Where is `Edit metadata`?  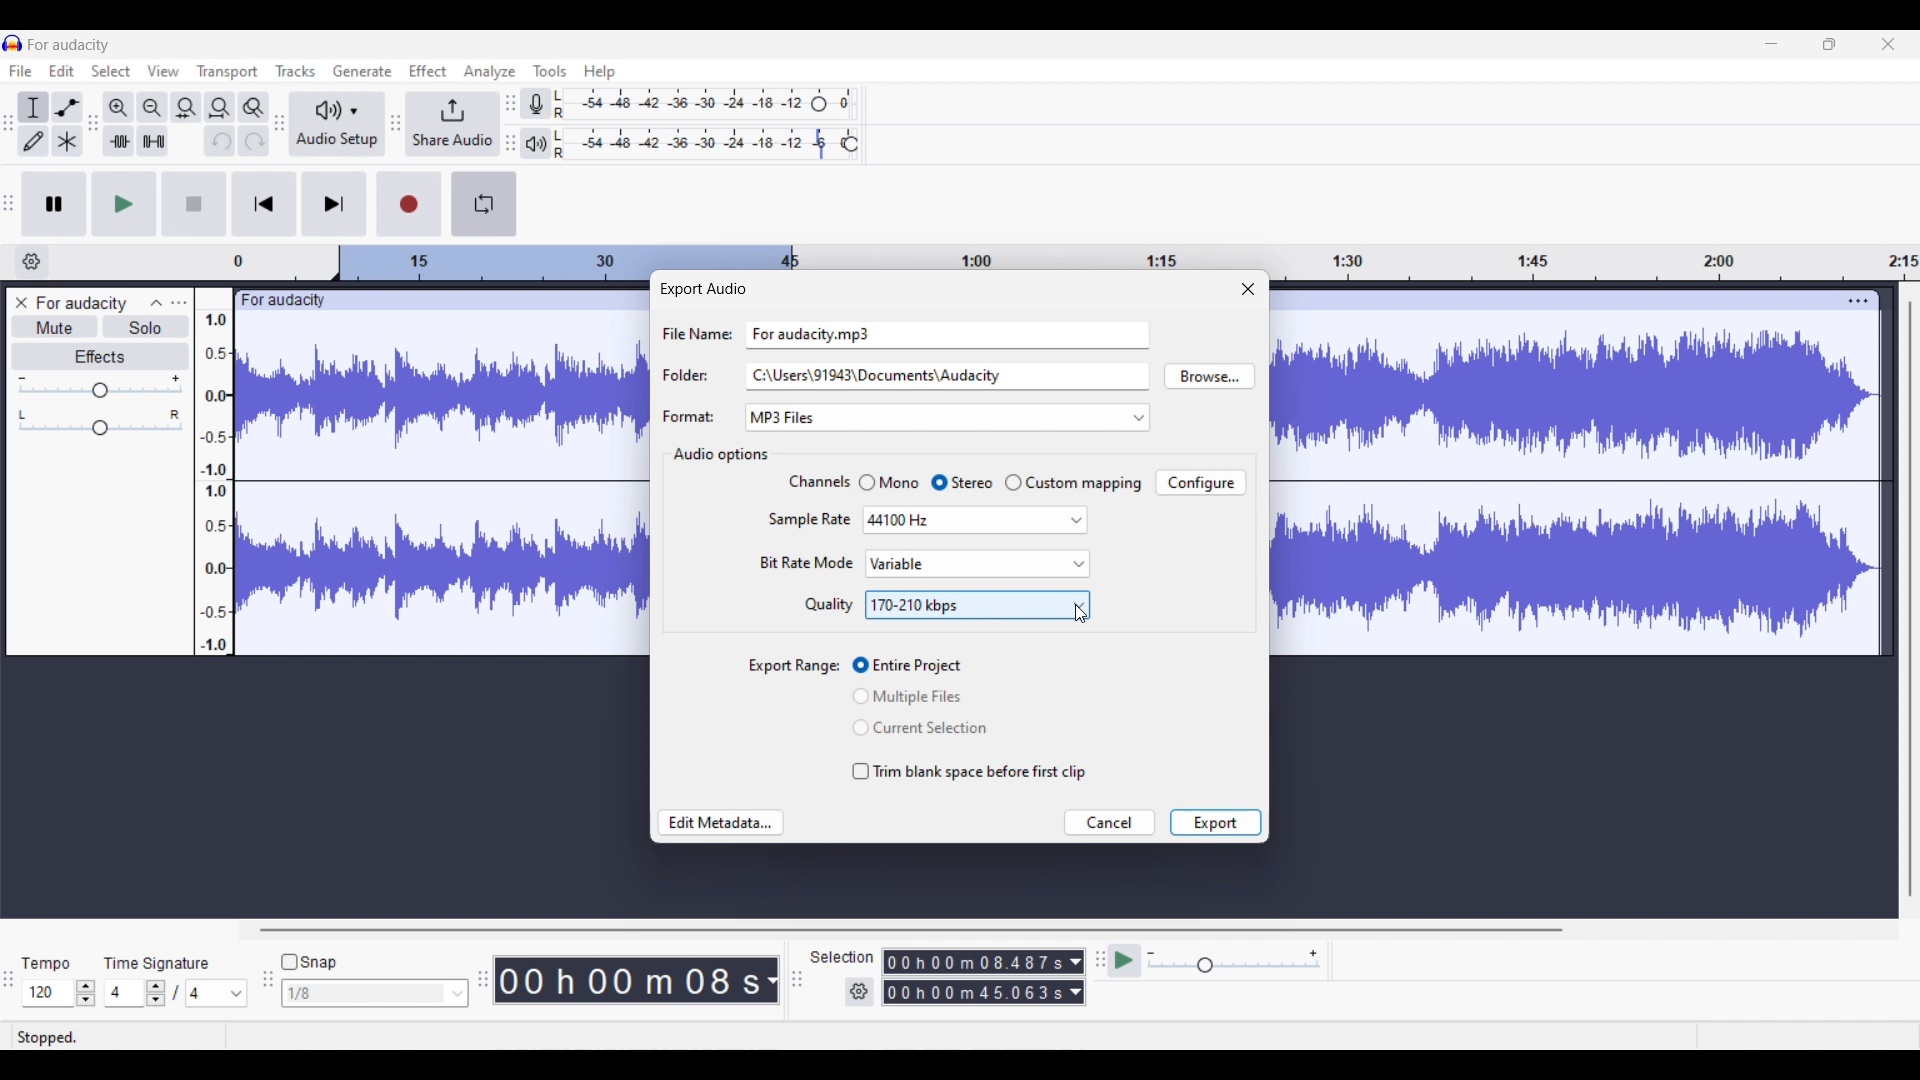
Edit metadata is located at coordinates (720, 823).